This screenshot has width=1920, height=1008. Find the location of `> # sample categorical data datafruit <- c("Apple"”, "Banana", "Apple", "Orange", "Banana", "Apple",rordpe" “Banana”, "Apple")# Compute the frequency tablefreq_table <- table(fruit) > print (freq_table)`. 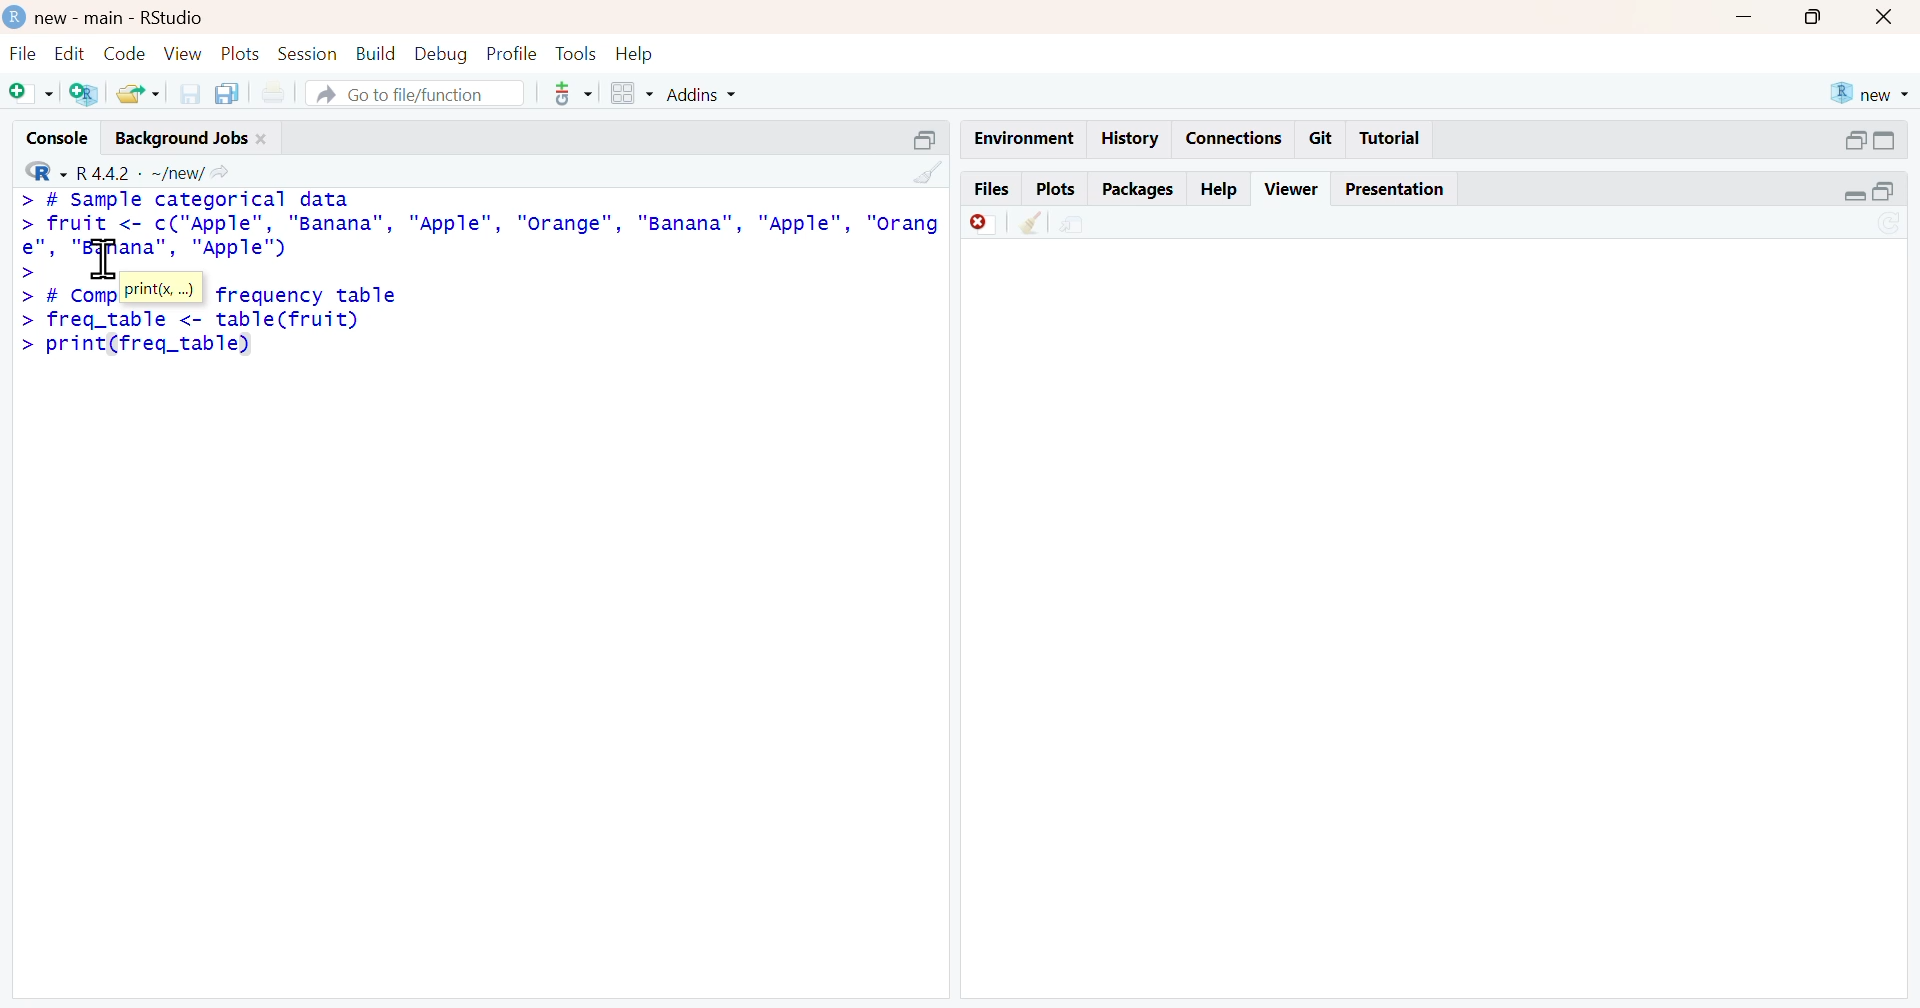

> # sample categorical data datafruit <- c("Apple"”, "Banana", "Apple", "Orange", "Banana", "Apple",rordpe" “Banana”, "Apple")# Compute the frequency tablefreq_table <- table(fruit) > print (freq_table) is located at coordinates (482, 274).